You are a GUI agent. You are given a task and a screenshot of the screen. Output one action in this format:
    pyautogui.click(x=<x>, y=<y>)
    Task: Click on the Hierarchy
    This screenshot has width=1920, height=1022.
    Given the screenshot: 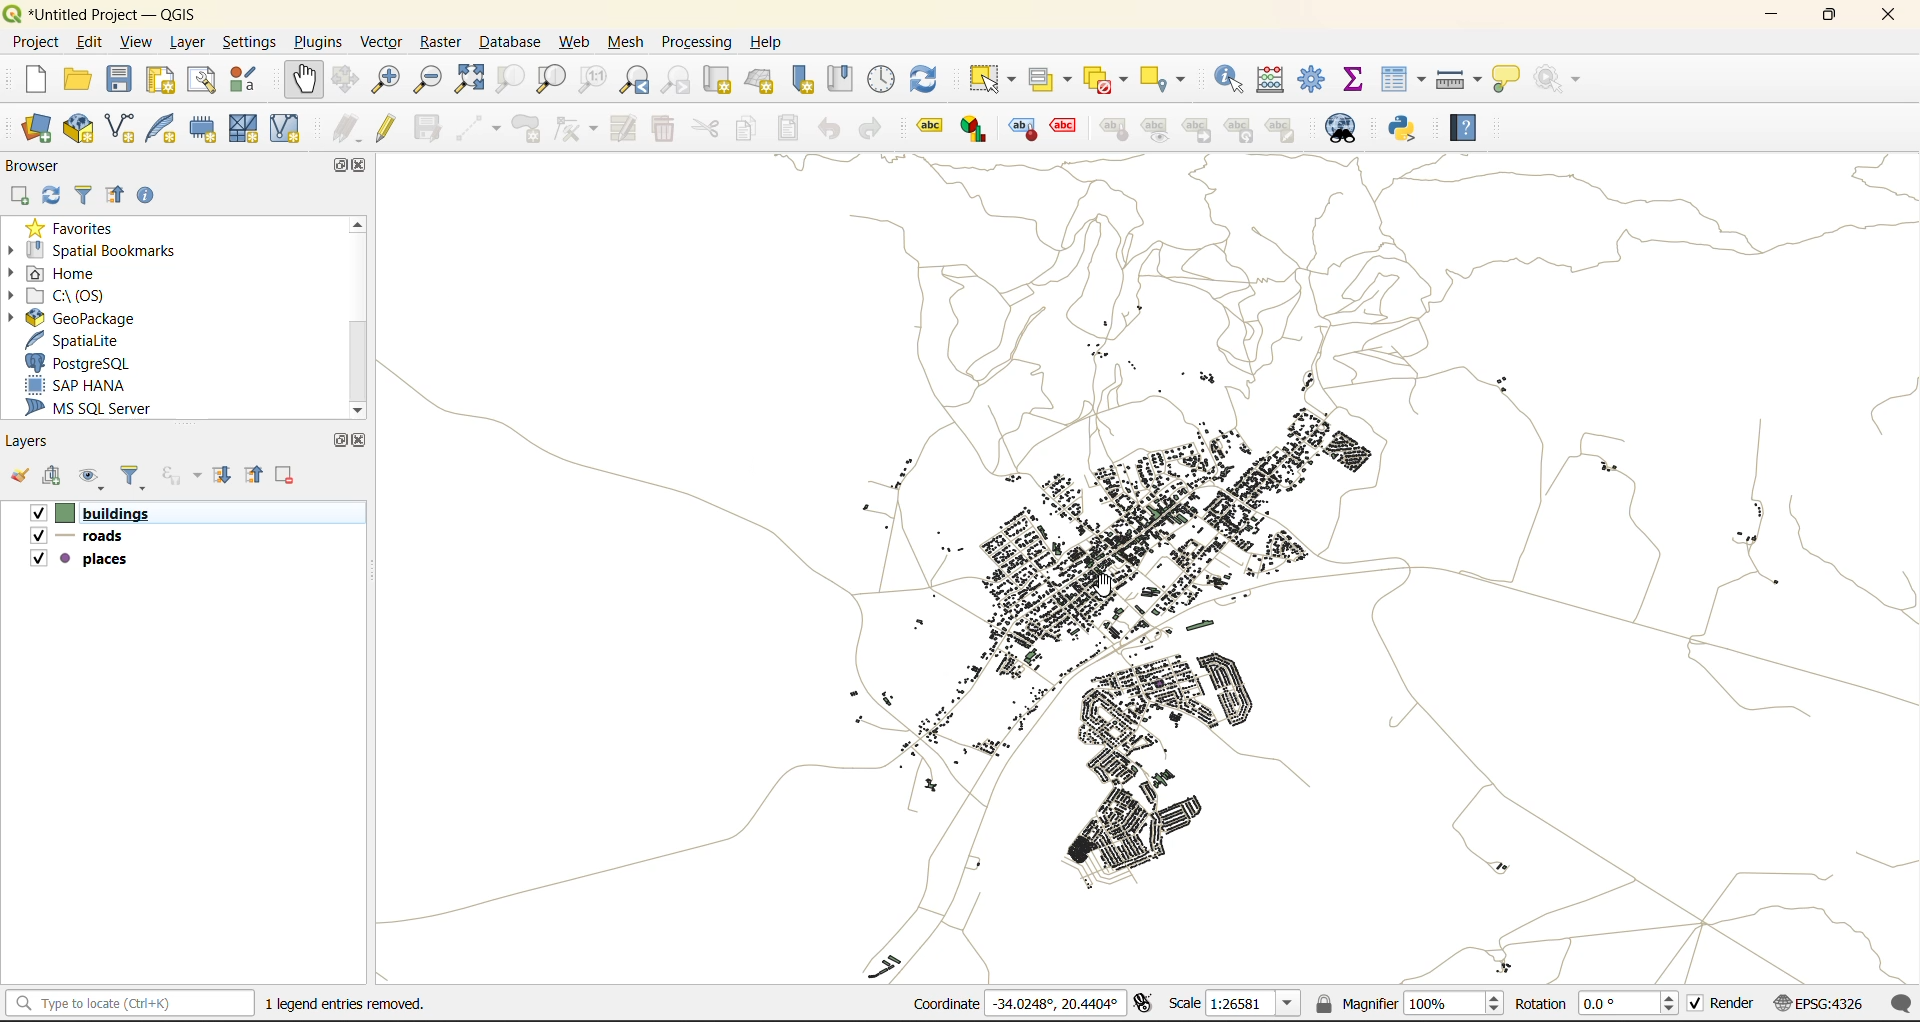 What is the action you would take?
    pyautogui.click(x=1243, y=129)
    